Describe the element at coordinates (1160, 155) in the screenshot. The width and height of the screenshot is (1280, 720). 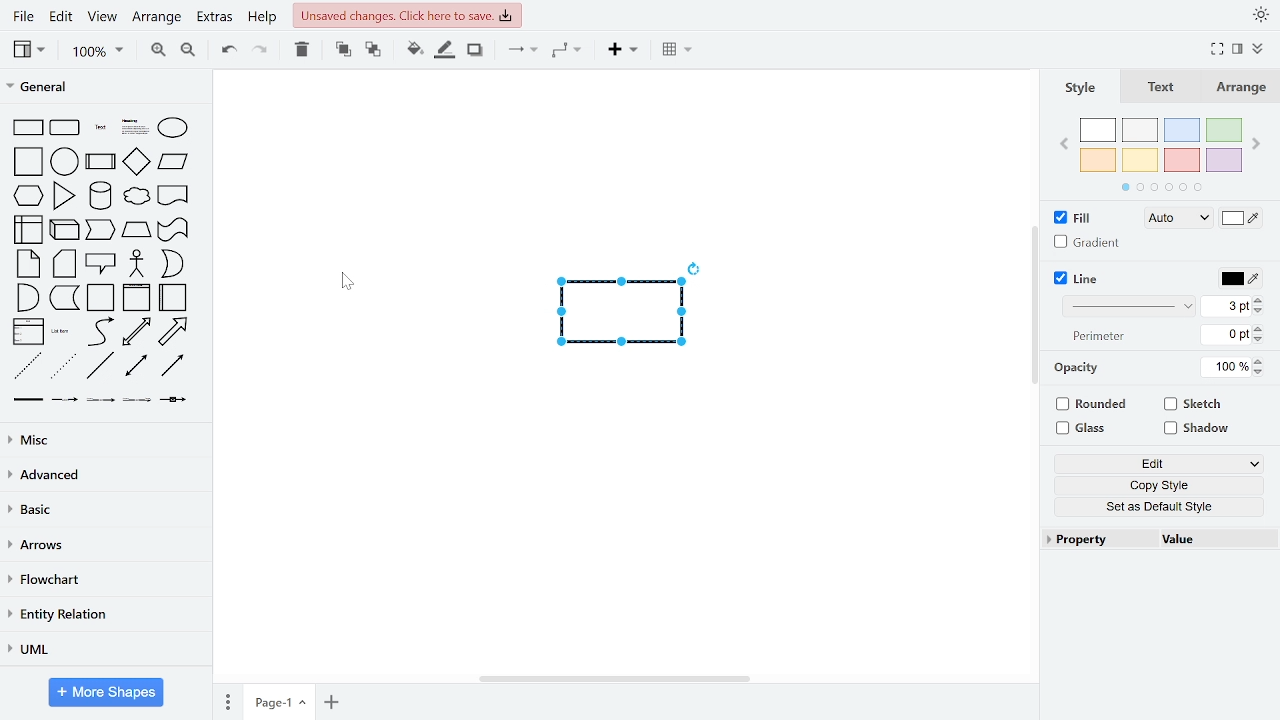
I see `colors` at that location.